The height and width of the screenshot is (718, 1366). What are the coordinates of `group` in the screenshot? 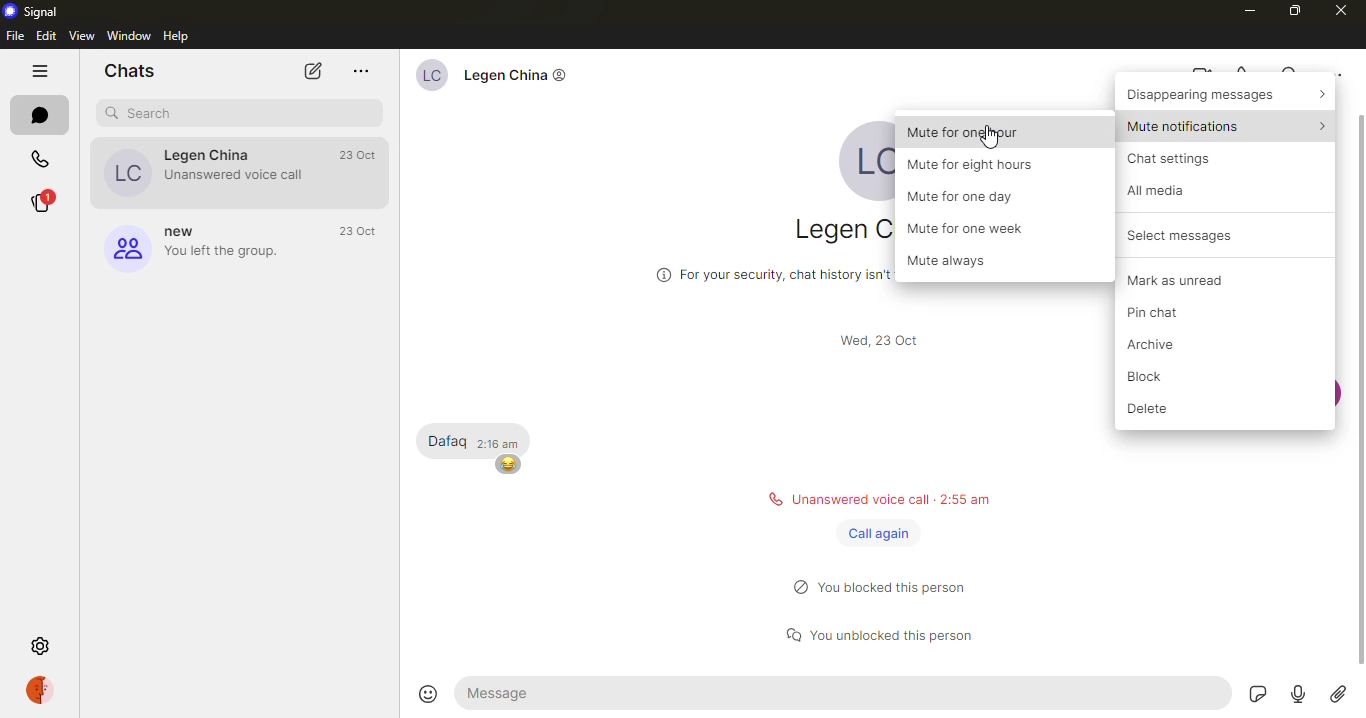 It's located at (204, 249).